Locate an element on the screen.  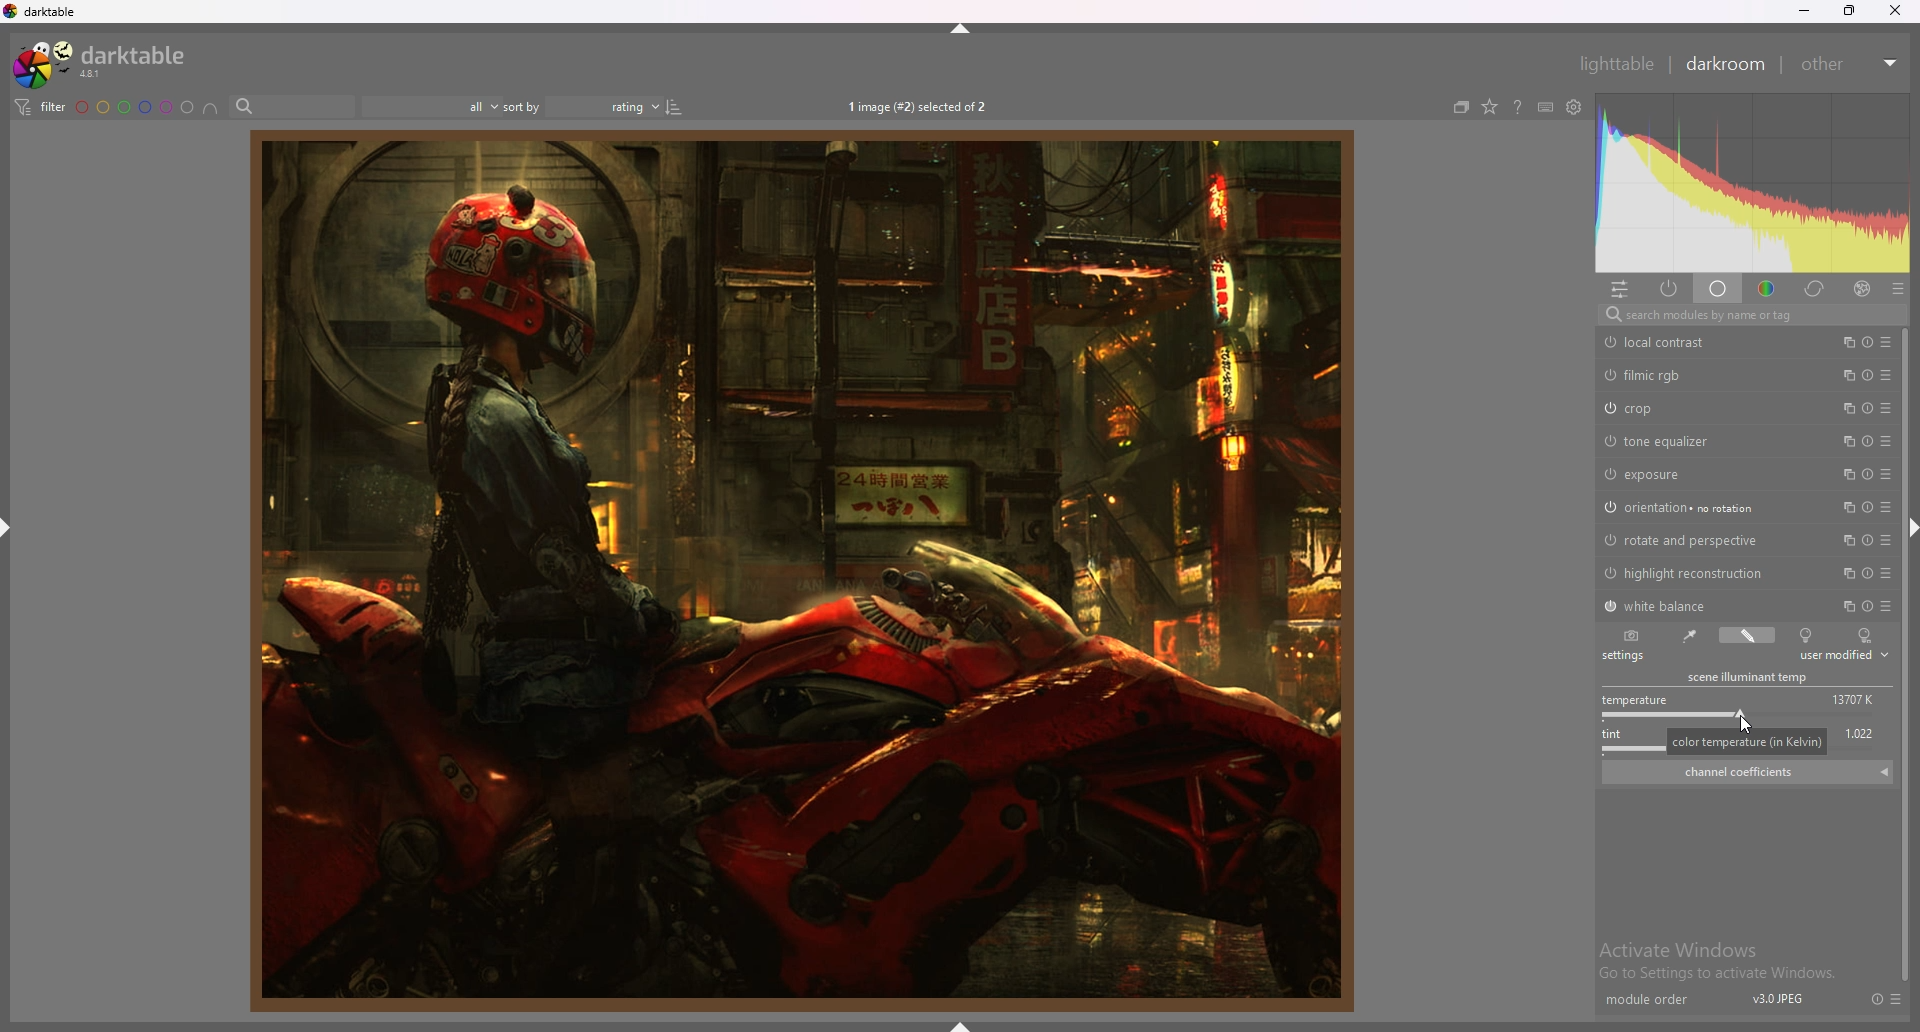
reset is located at coordinates (1870, 573).